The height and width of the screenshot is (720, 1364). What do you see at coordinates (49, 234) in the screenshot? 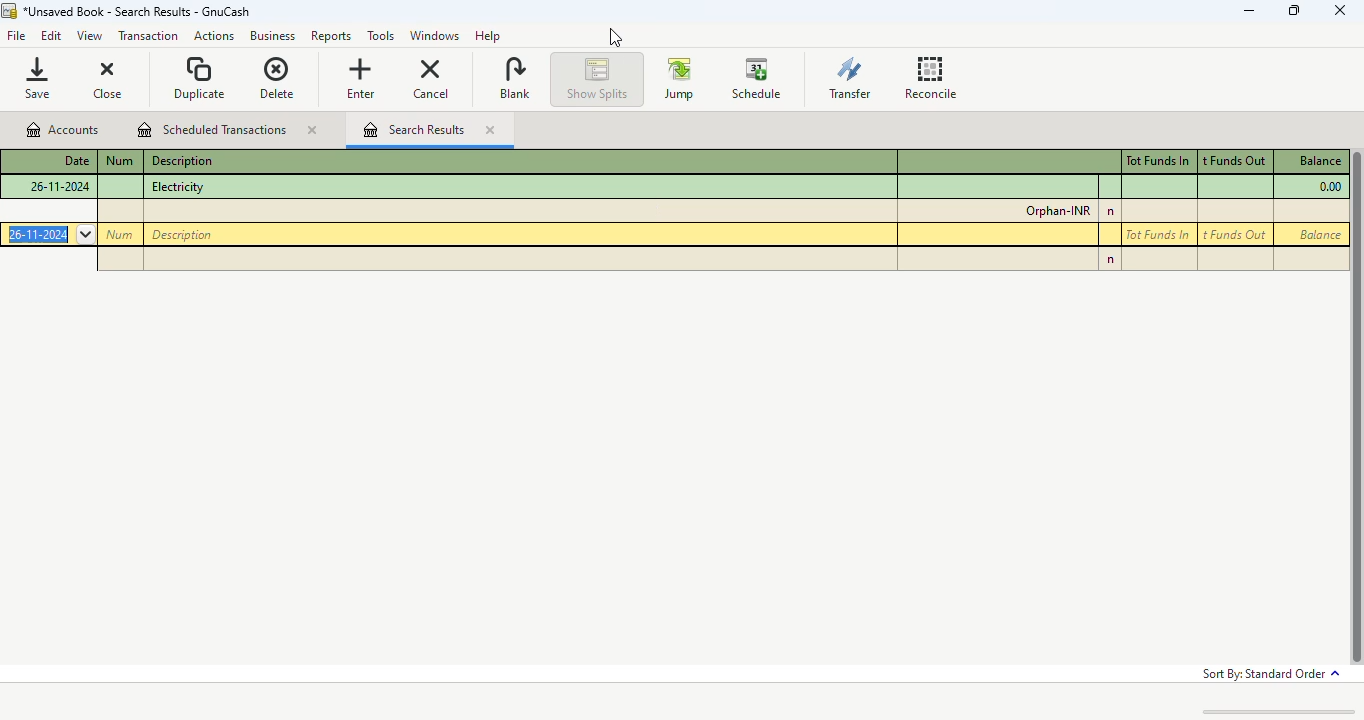
I see `26-11-2024` at bounding box center [49, 234].